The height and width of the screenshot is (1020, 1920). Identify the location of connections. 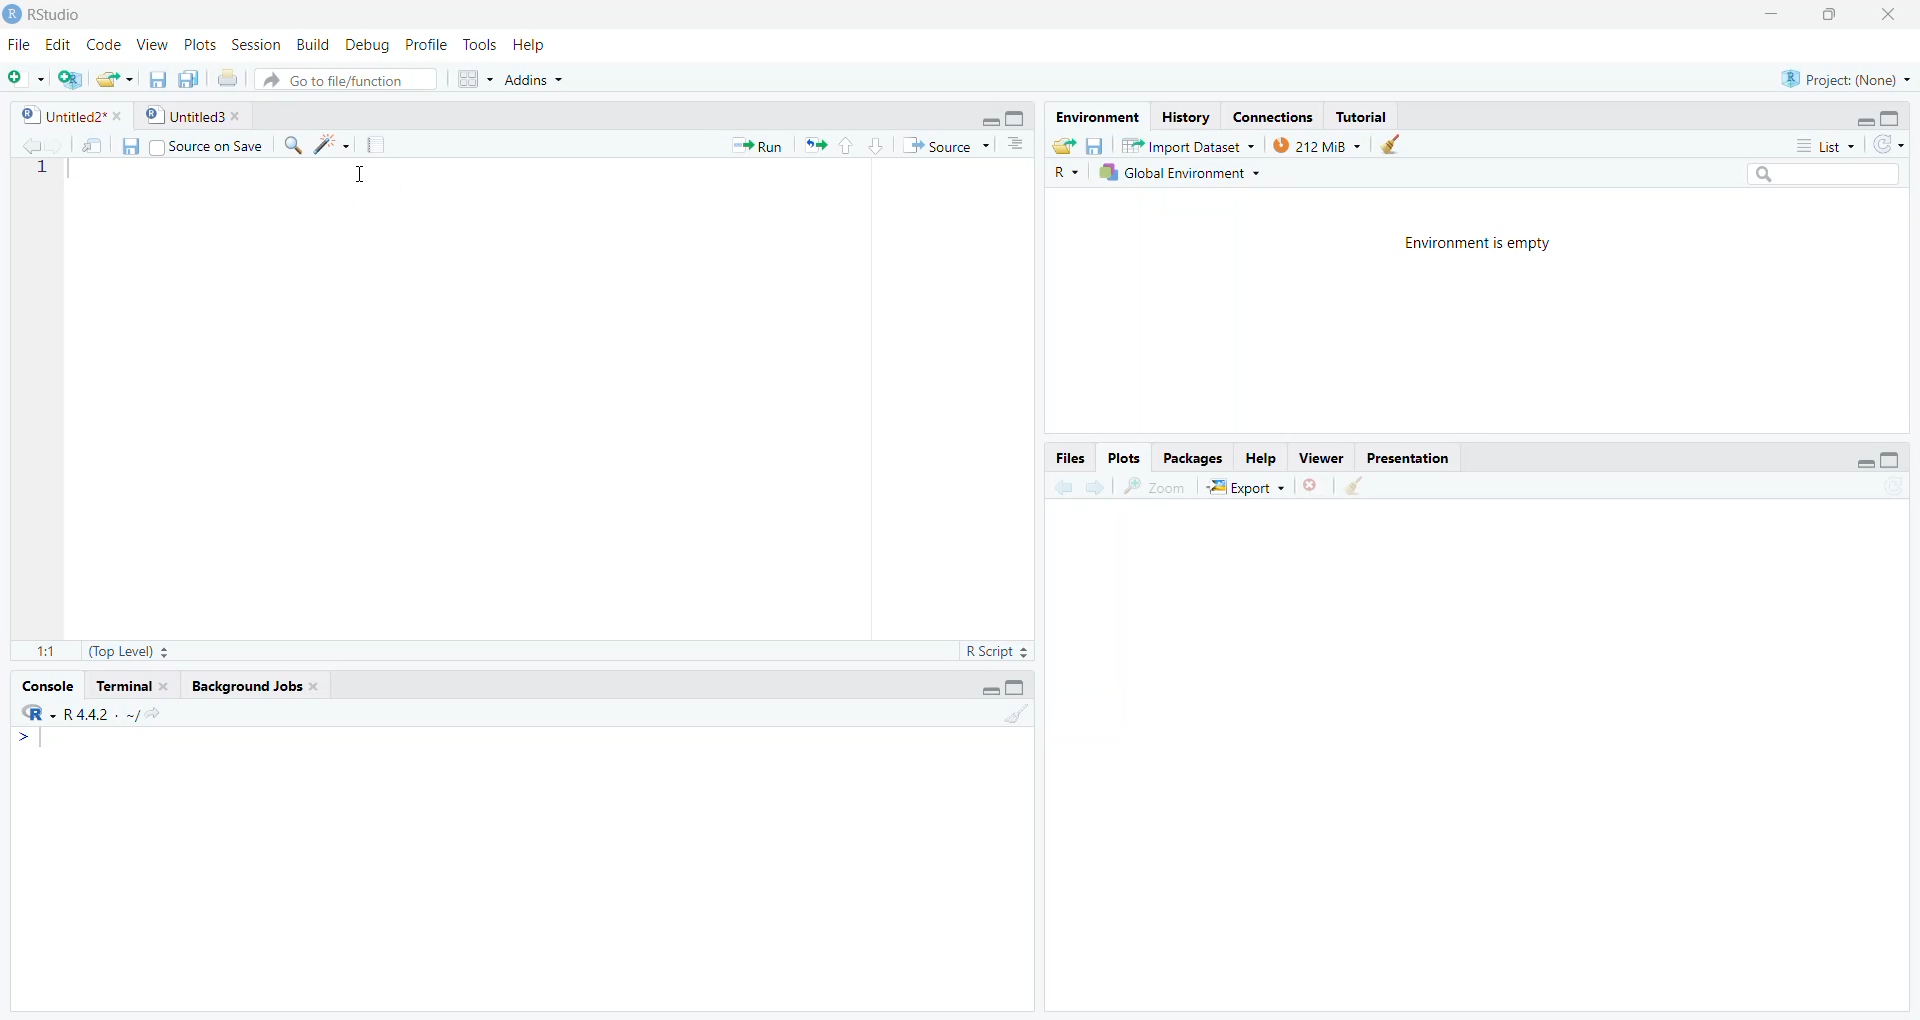
(1269, 114).